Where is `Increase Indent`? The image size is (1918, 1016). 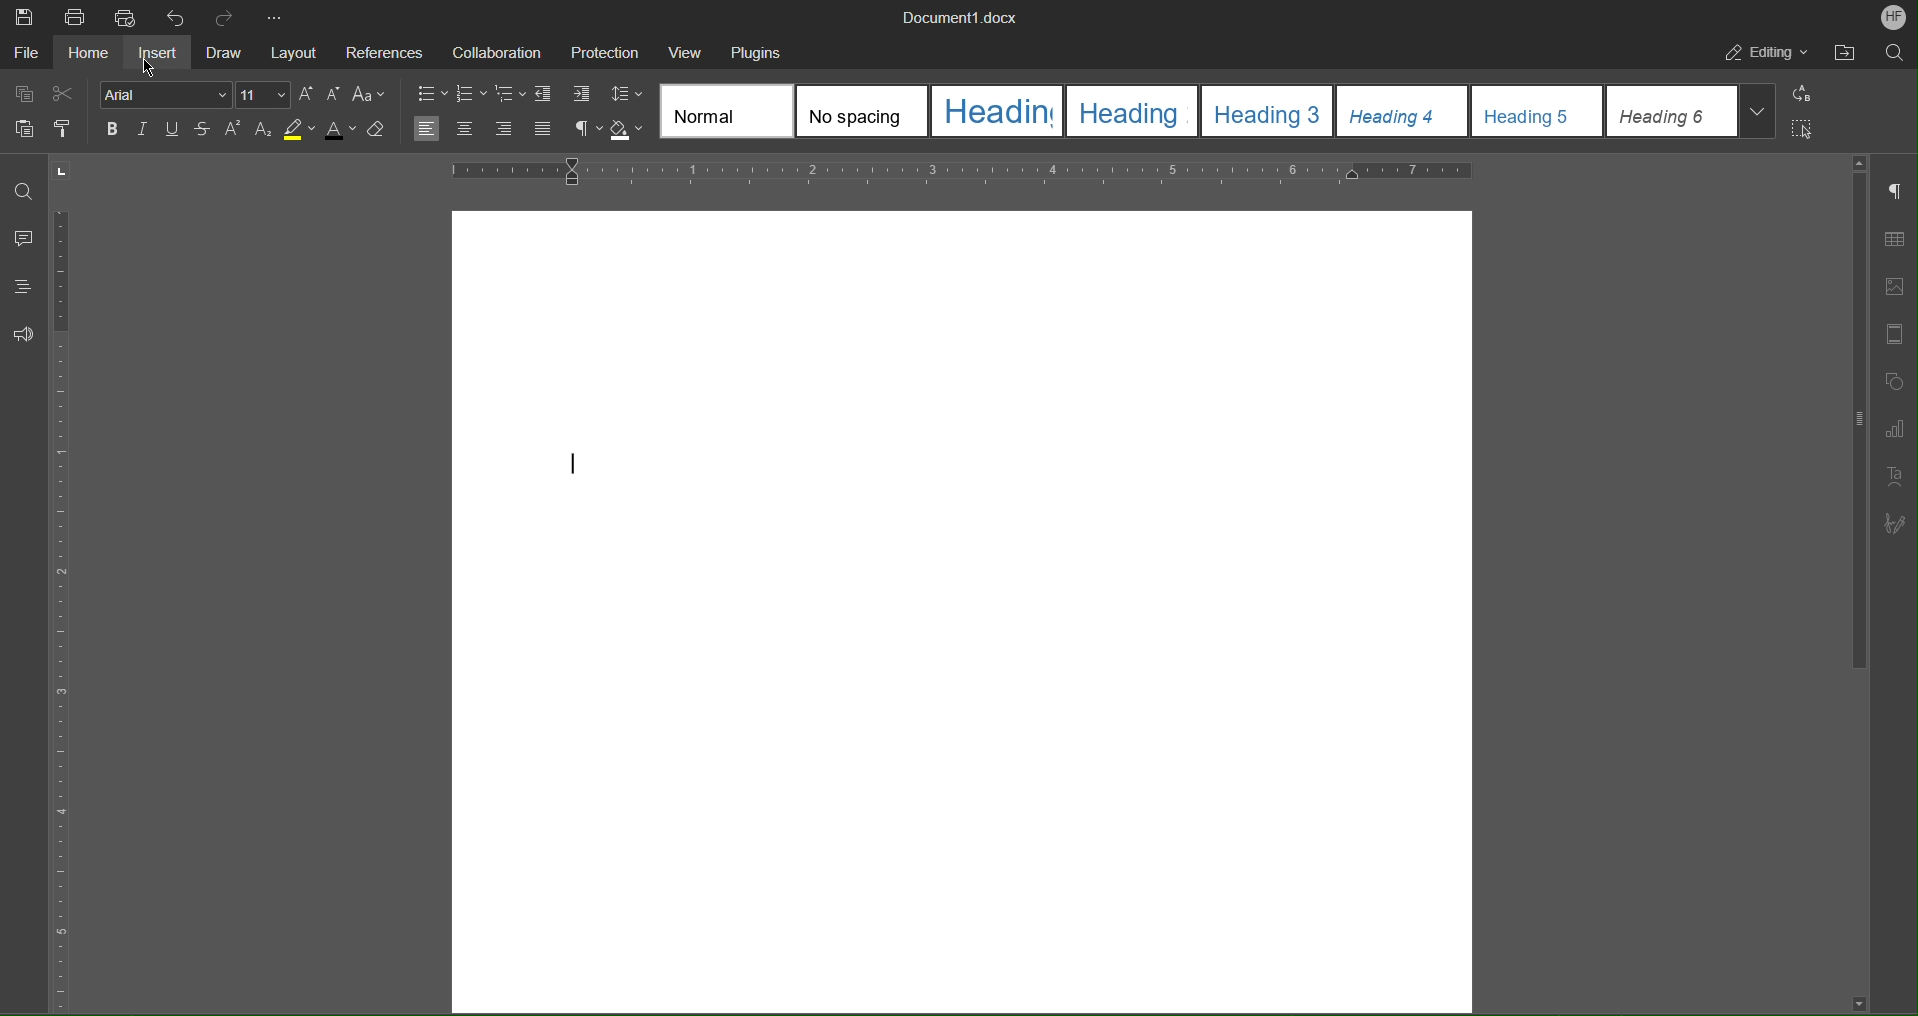 Increase Indent is located at coordinates (581, 94).